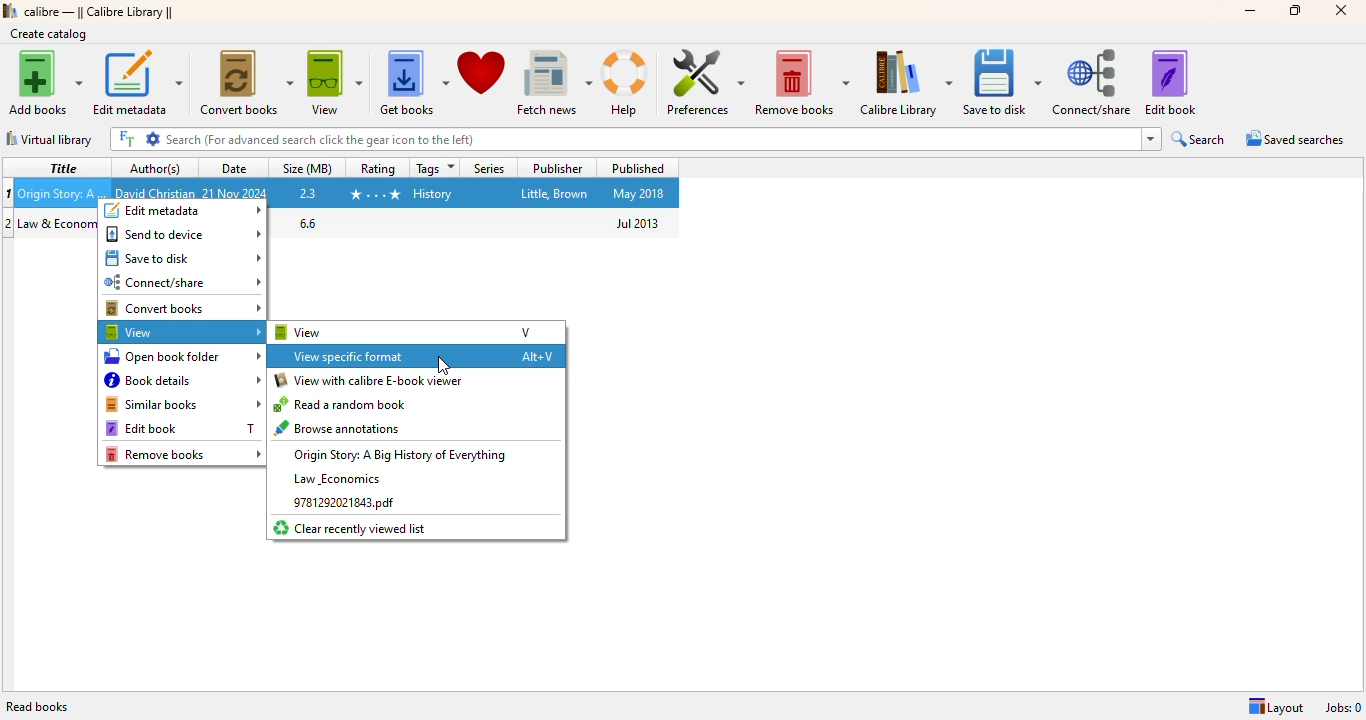 This screenshot has width=1366, height=720. I want to click on add books, so click(44, 82).